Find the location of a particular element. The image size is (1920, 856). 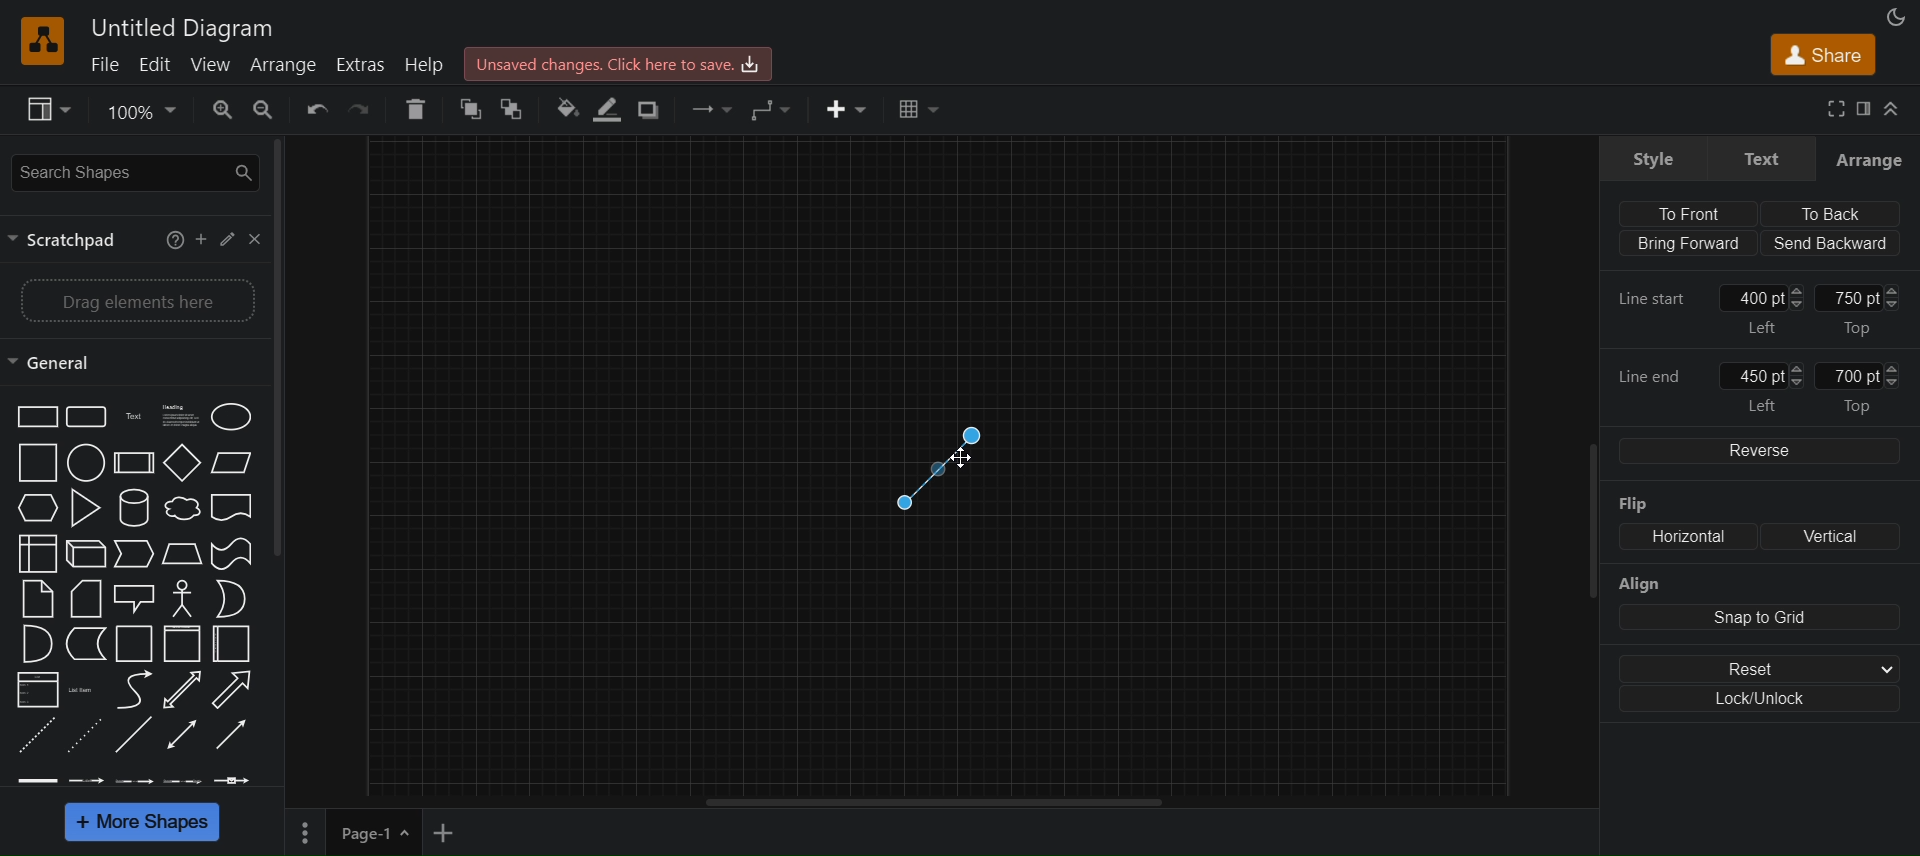

send backward is located at coordinates (1831, 243).